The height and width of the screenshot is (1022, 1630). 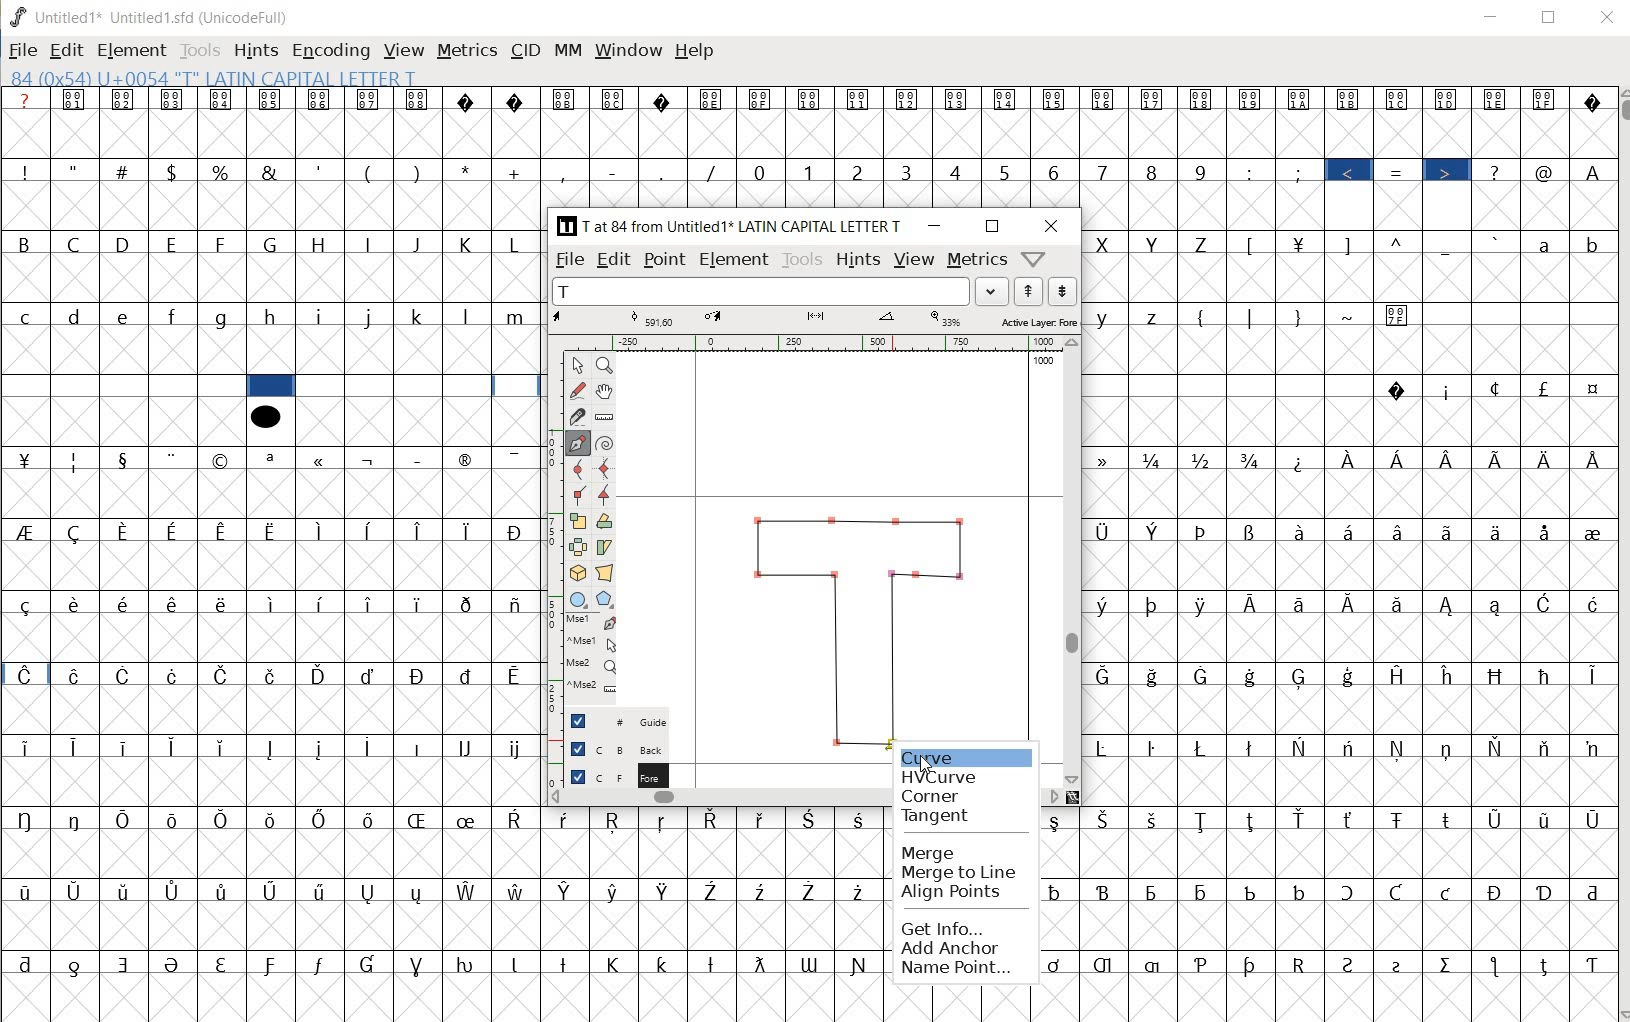 What do you see at coordinates (567, 891) in the screenshot?
I see `Symbol` at bounding box center [567, 891].